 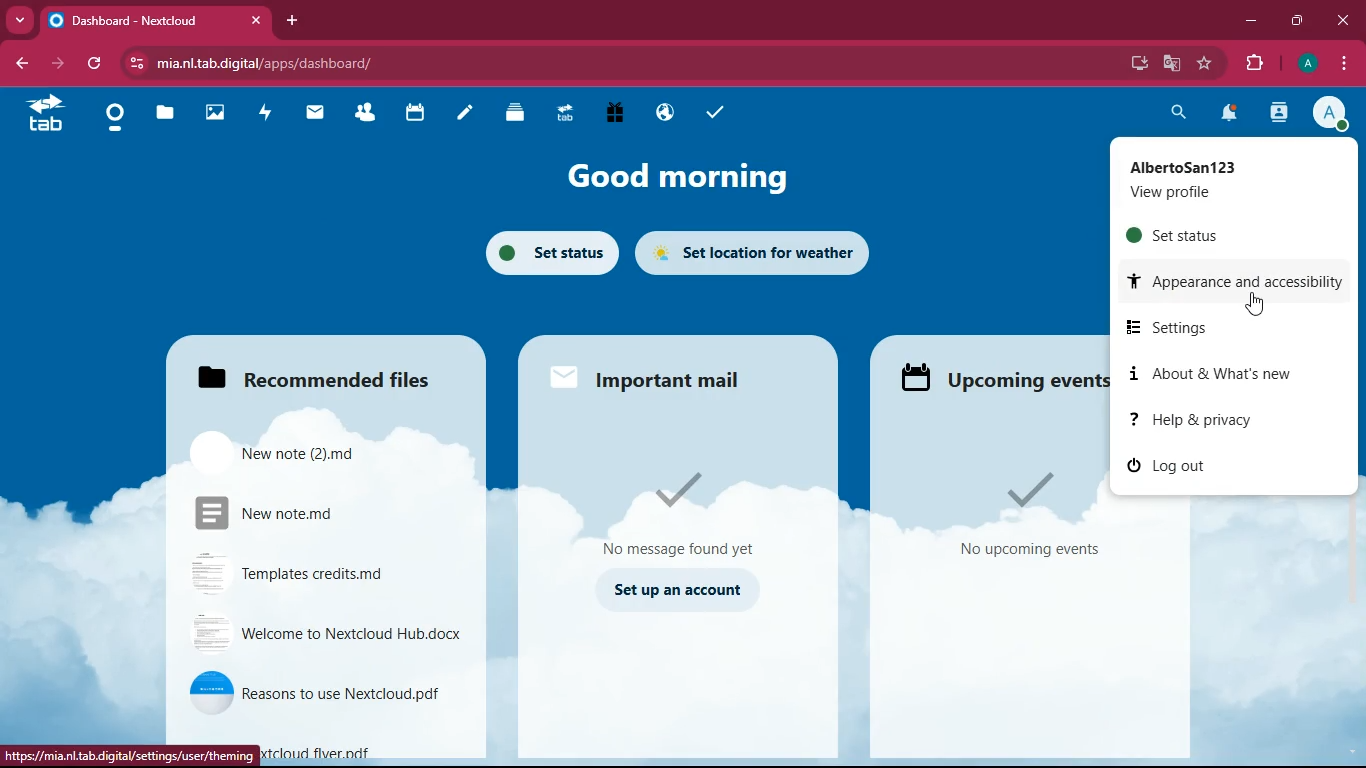 What do you see at coordinates (20, 20) in the screenshot?
I see `more` at bounding box center [20, 20].